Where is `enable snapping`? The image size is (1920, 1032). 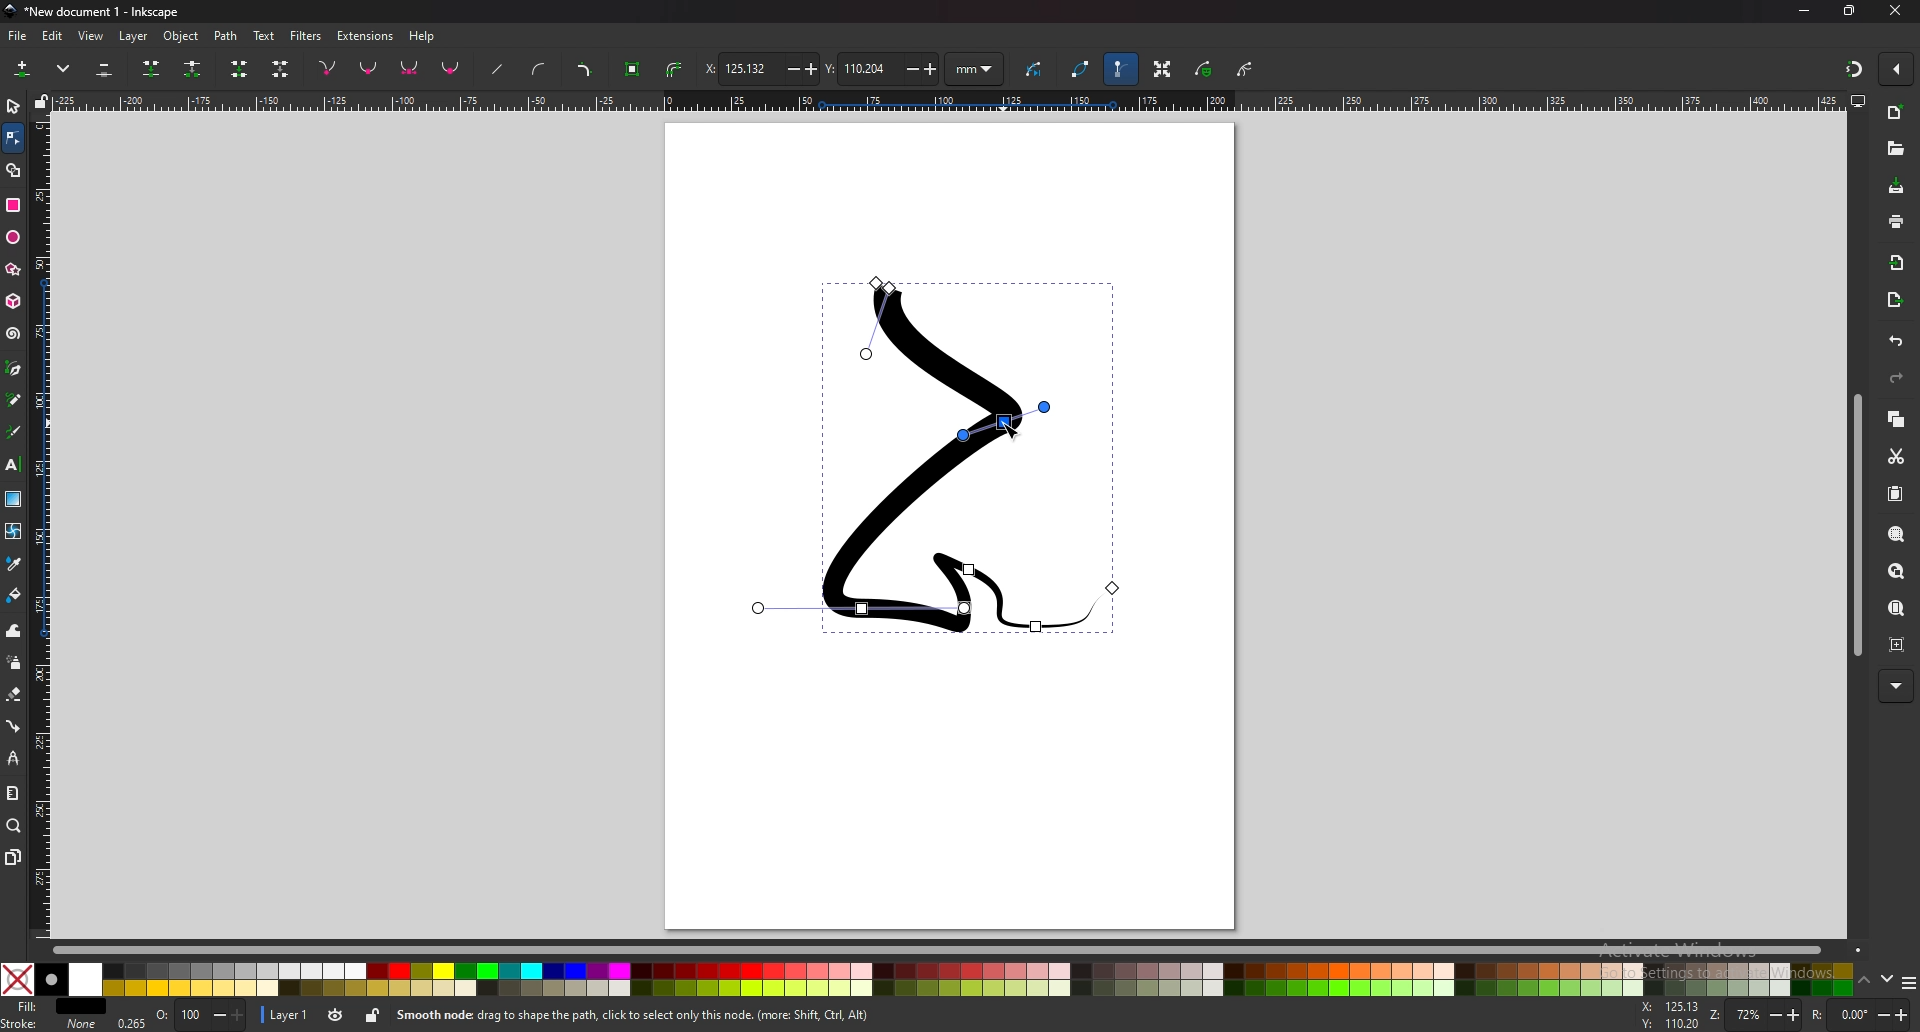
enable snapping is located at coordinates (1898, 69).